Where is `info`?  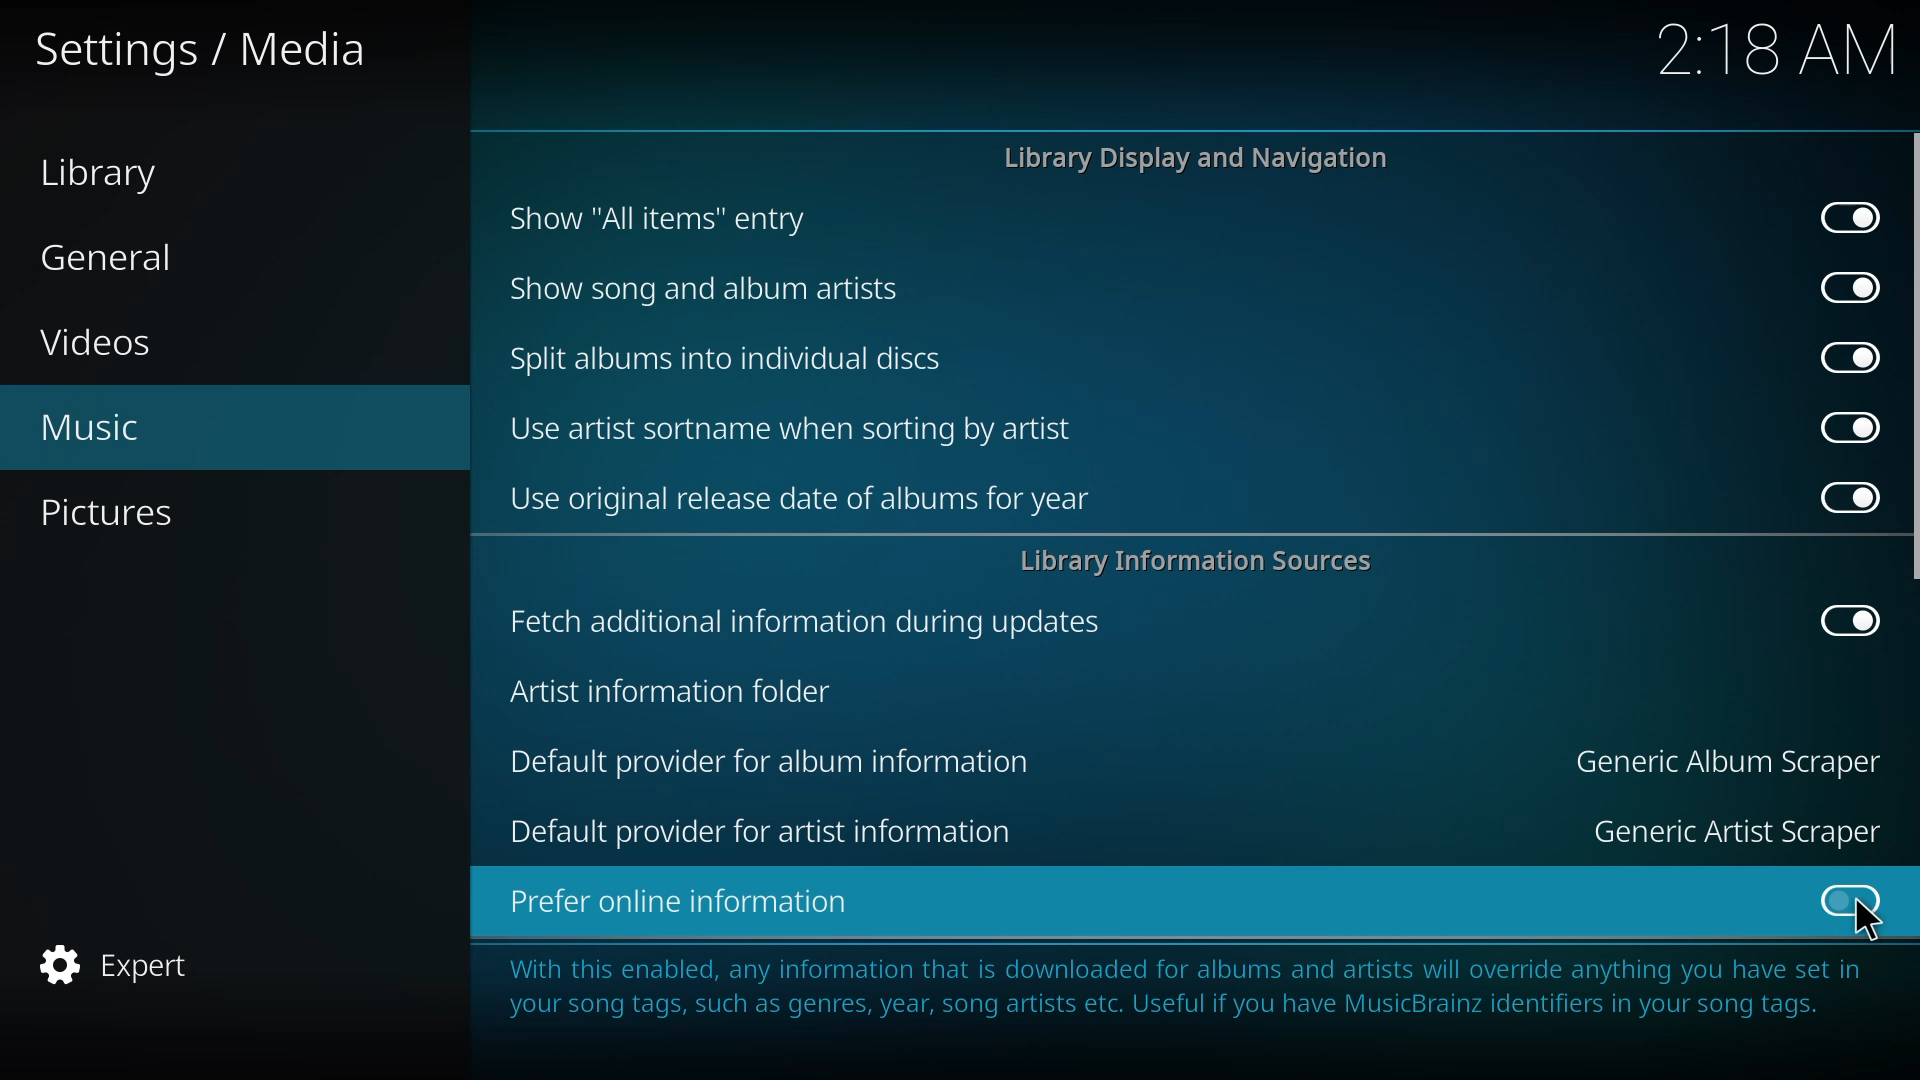
info is located at coordinates (1185, 991).